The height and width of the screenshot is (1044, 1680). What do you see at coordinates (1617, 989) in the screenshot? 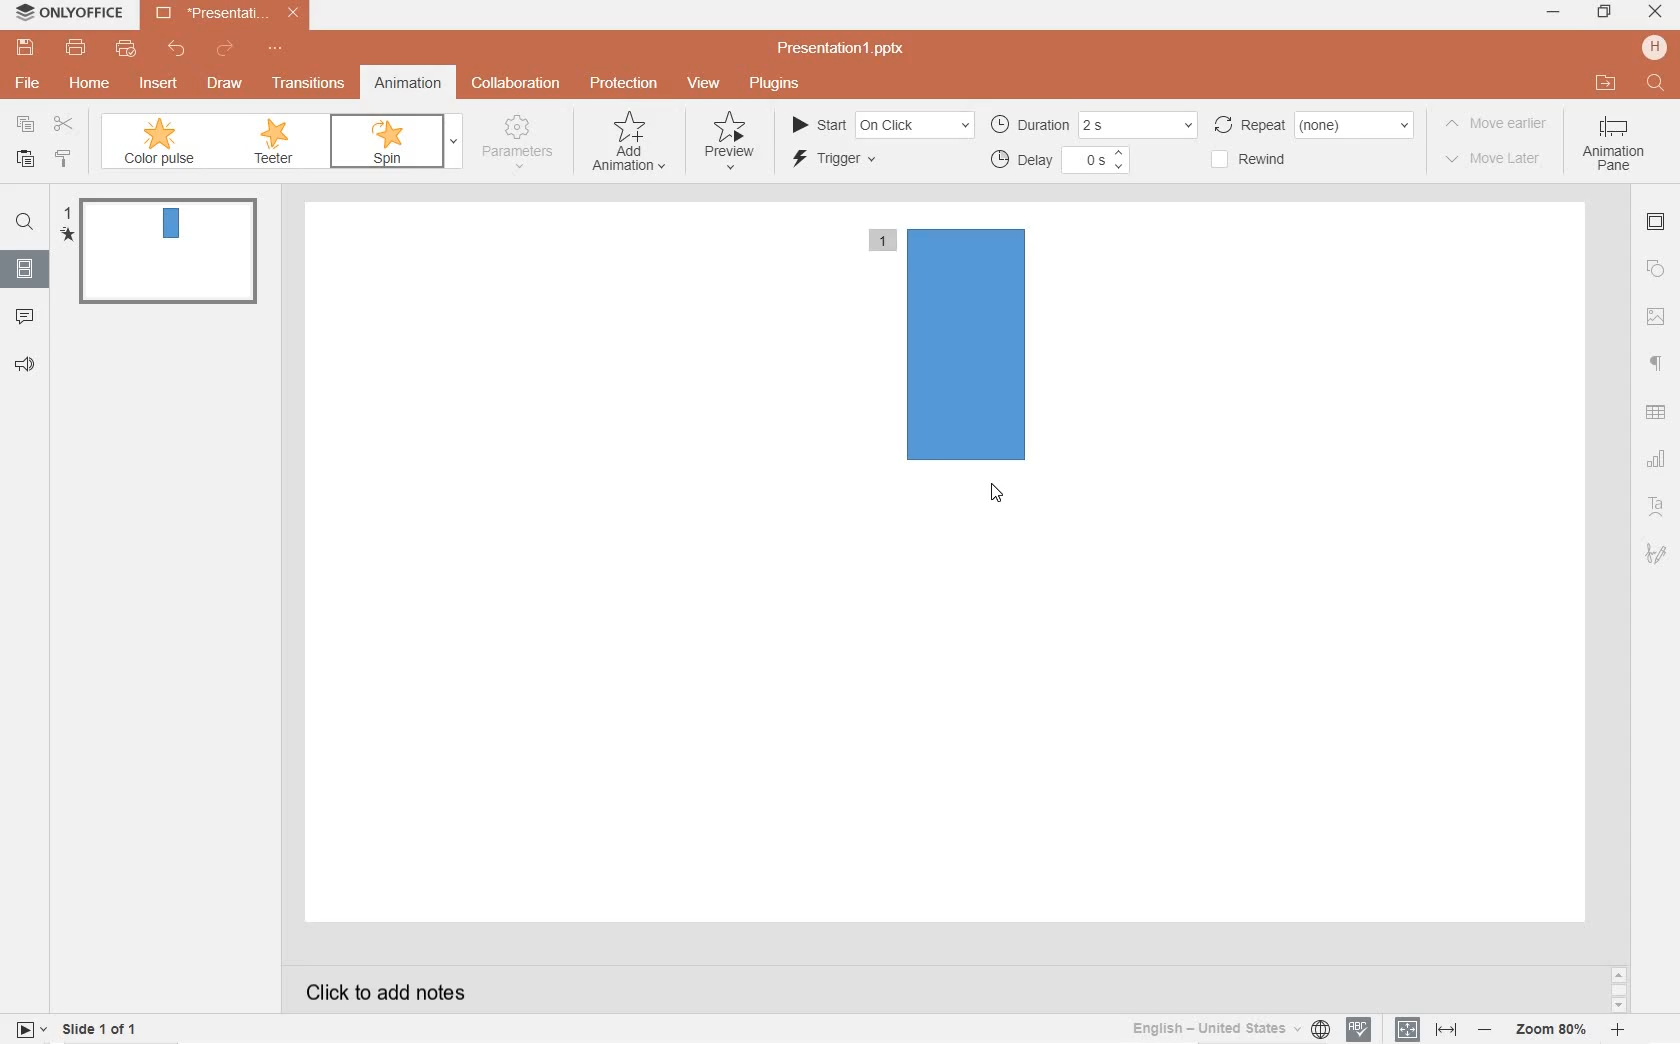
I see `scrollbar` at bounding box center [1617, 989].